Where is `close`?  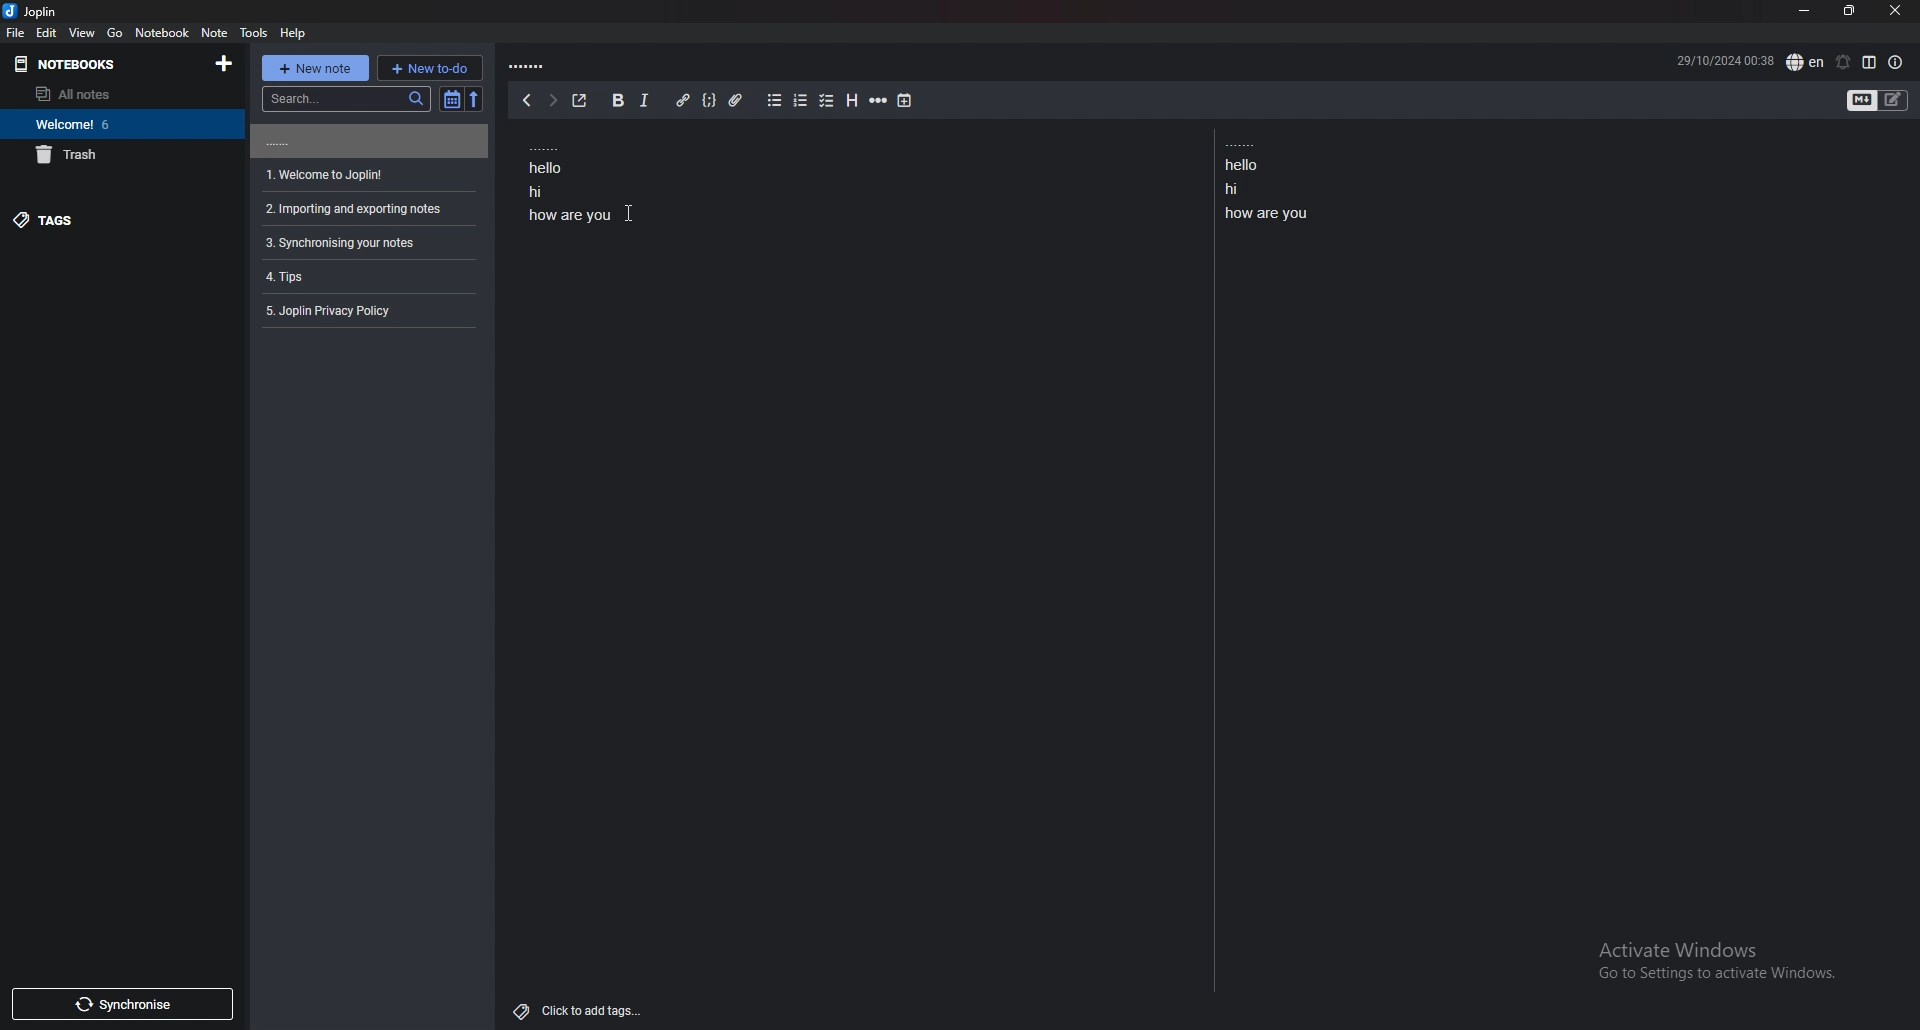 close is located at coordinates (1896, 10).